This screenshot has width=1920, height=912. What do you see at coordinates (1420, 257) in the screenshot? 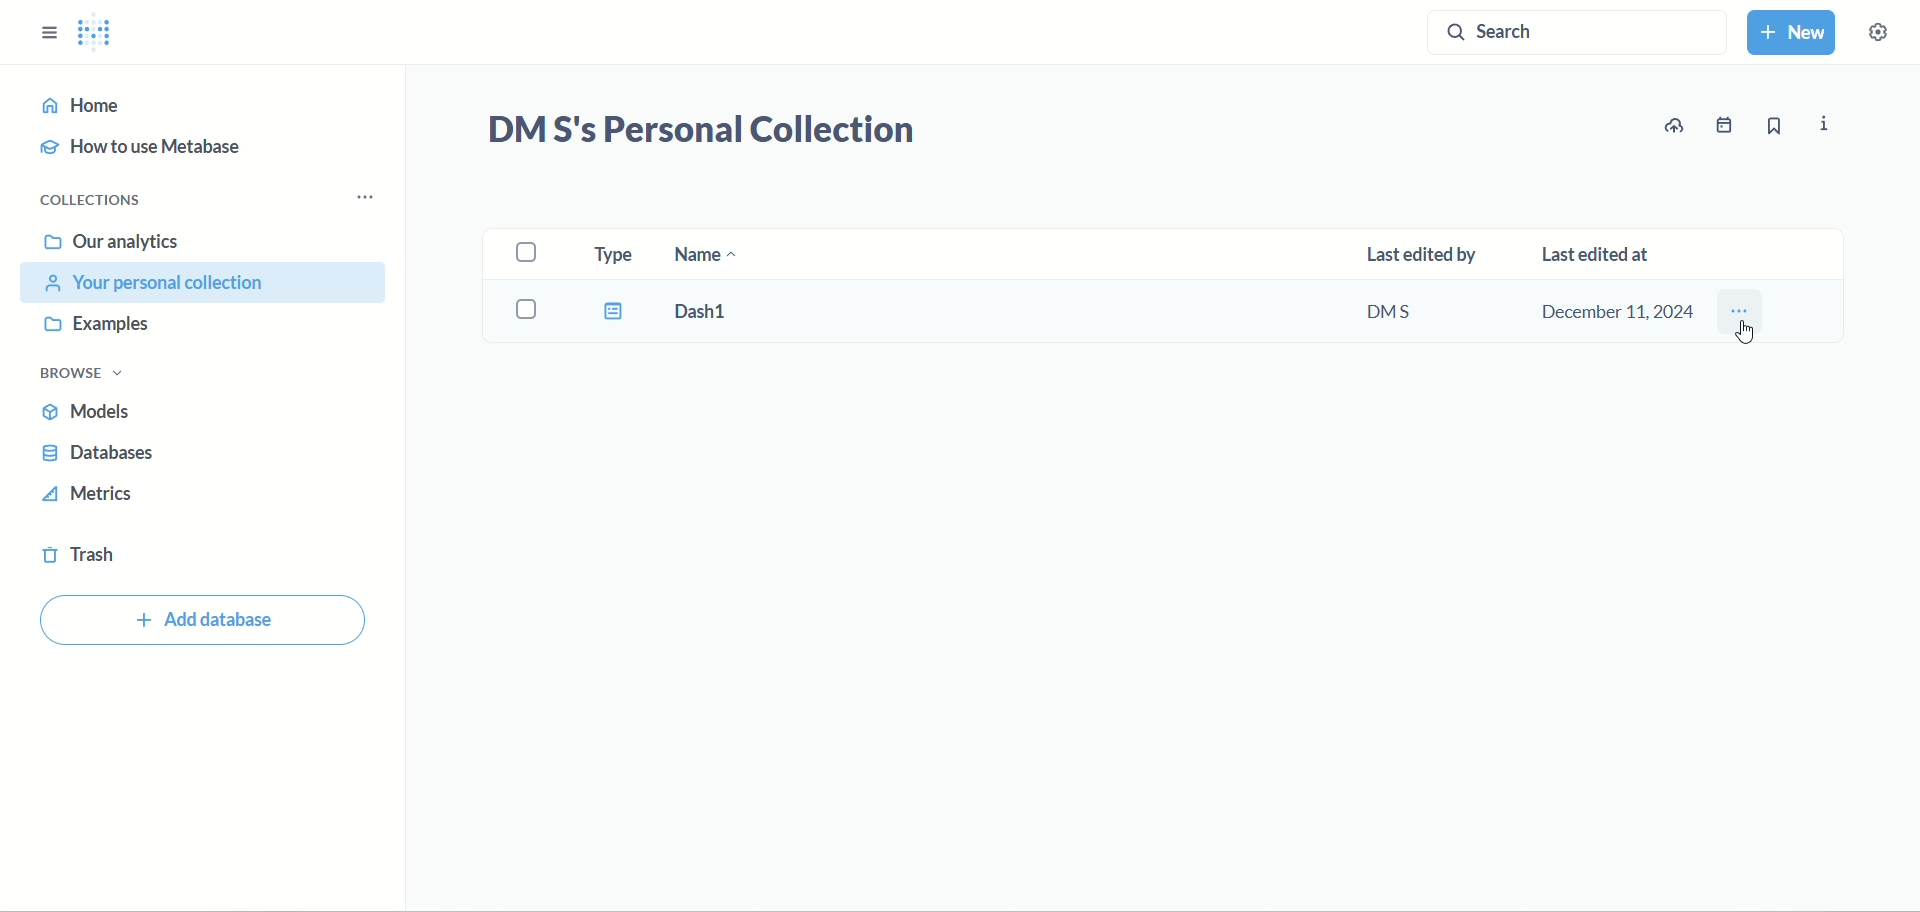
I see `last edited by` at bounding box center [1420, 257].